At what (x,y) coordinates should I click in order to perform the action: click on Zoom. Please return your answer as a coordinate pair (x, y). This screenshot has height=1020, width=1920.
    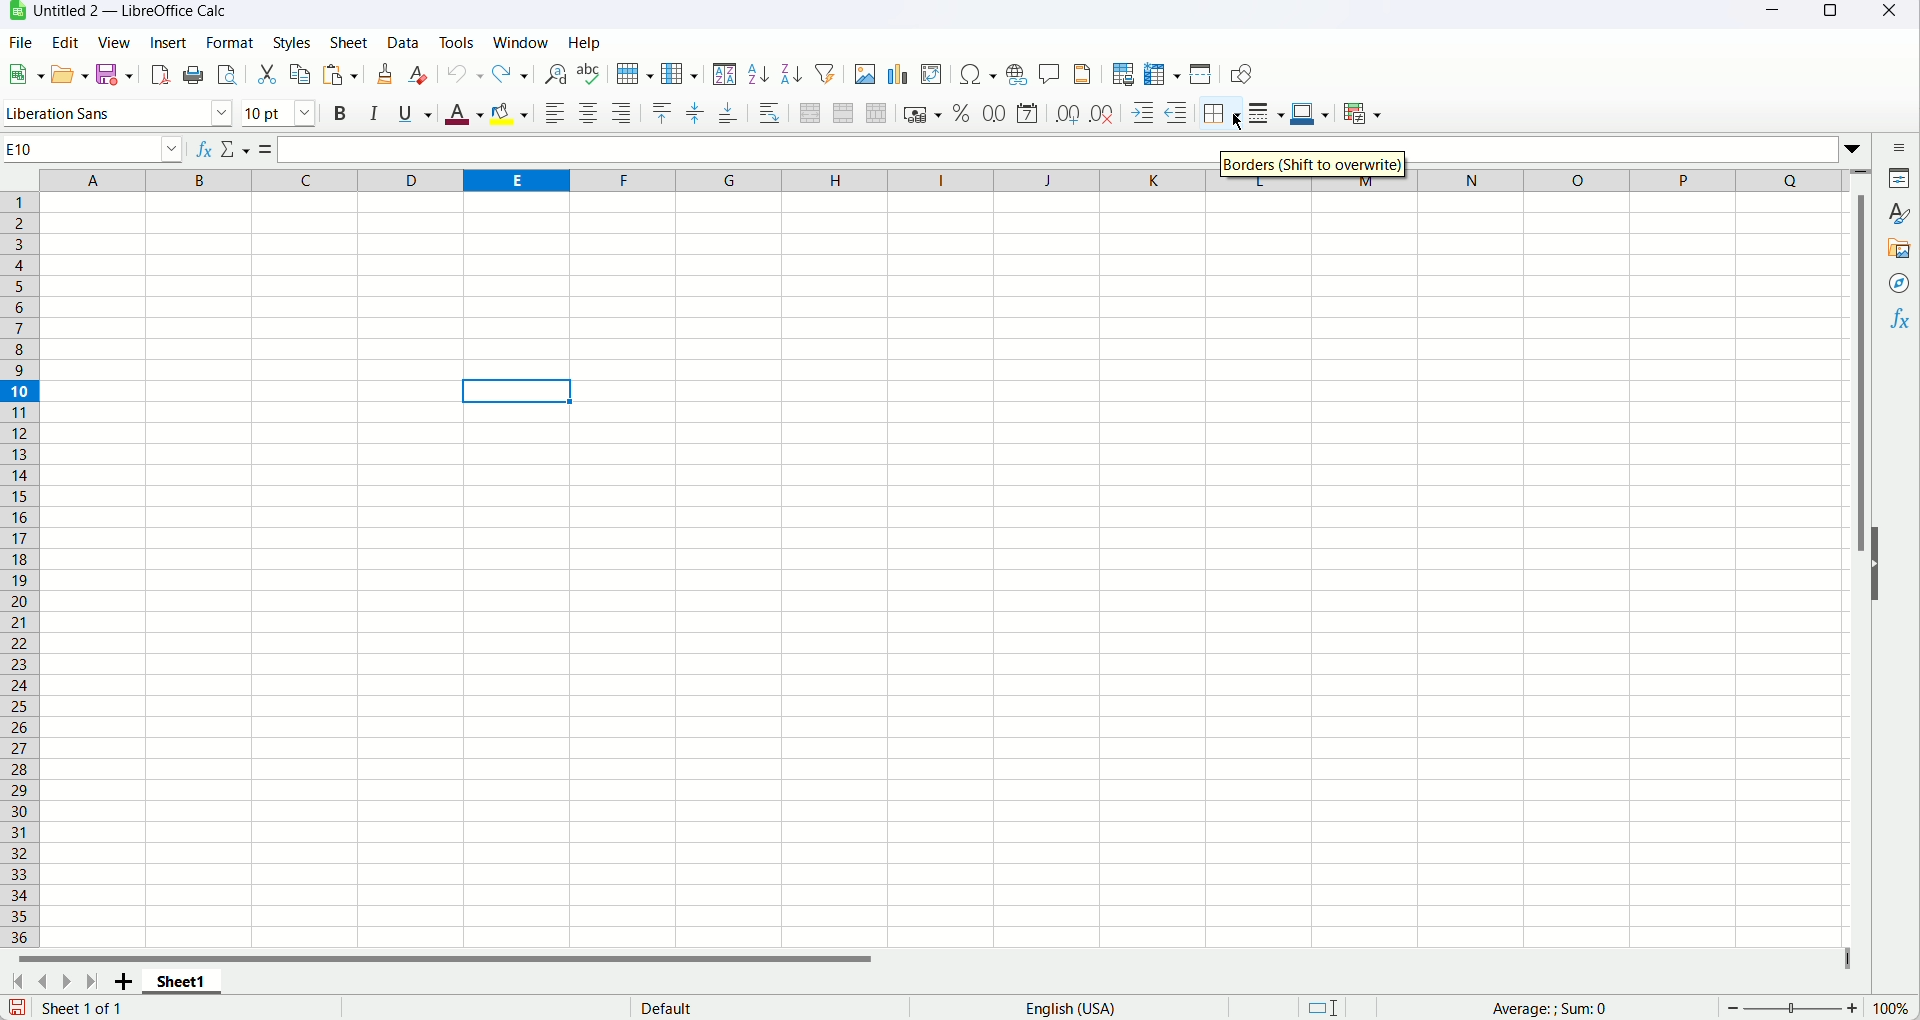
    Looking at the image, I should click on (1791, 1008).